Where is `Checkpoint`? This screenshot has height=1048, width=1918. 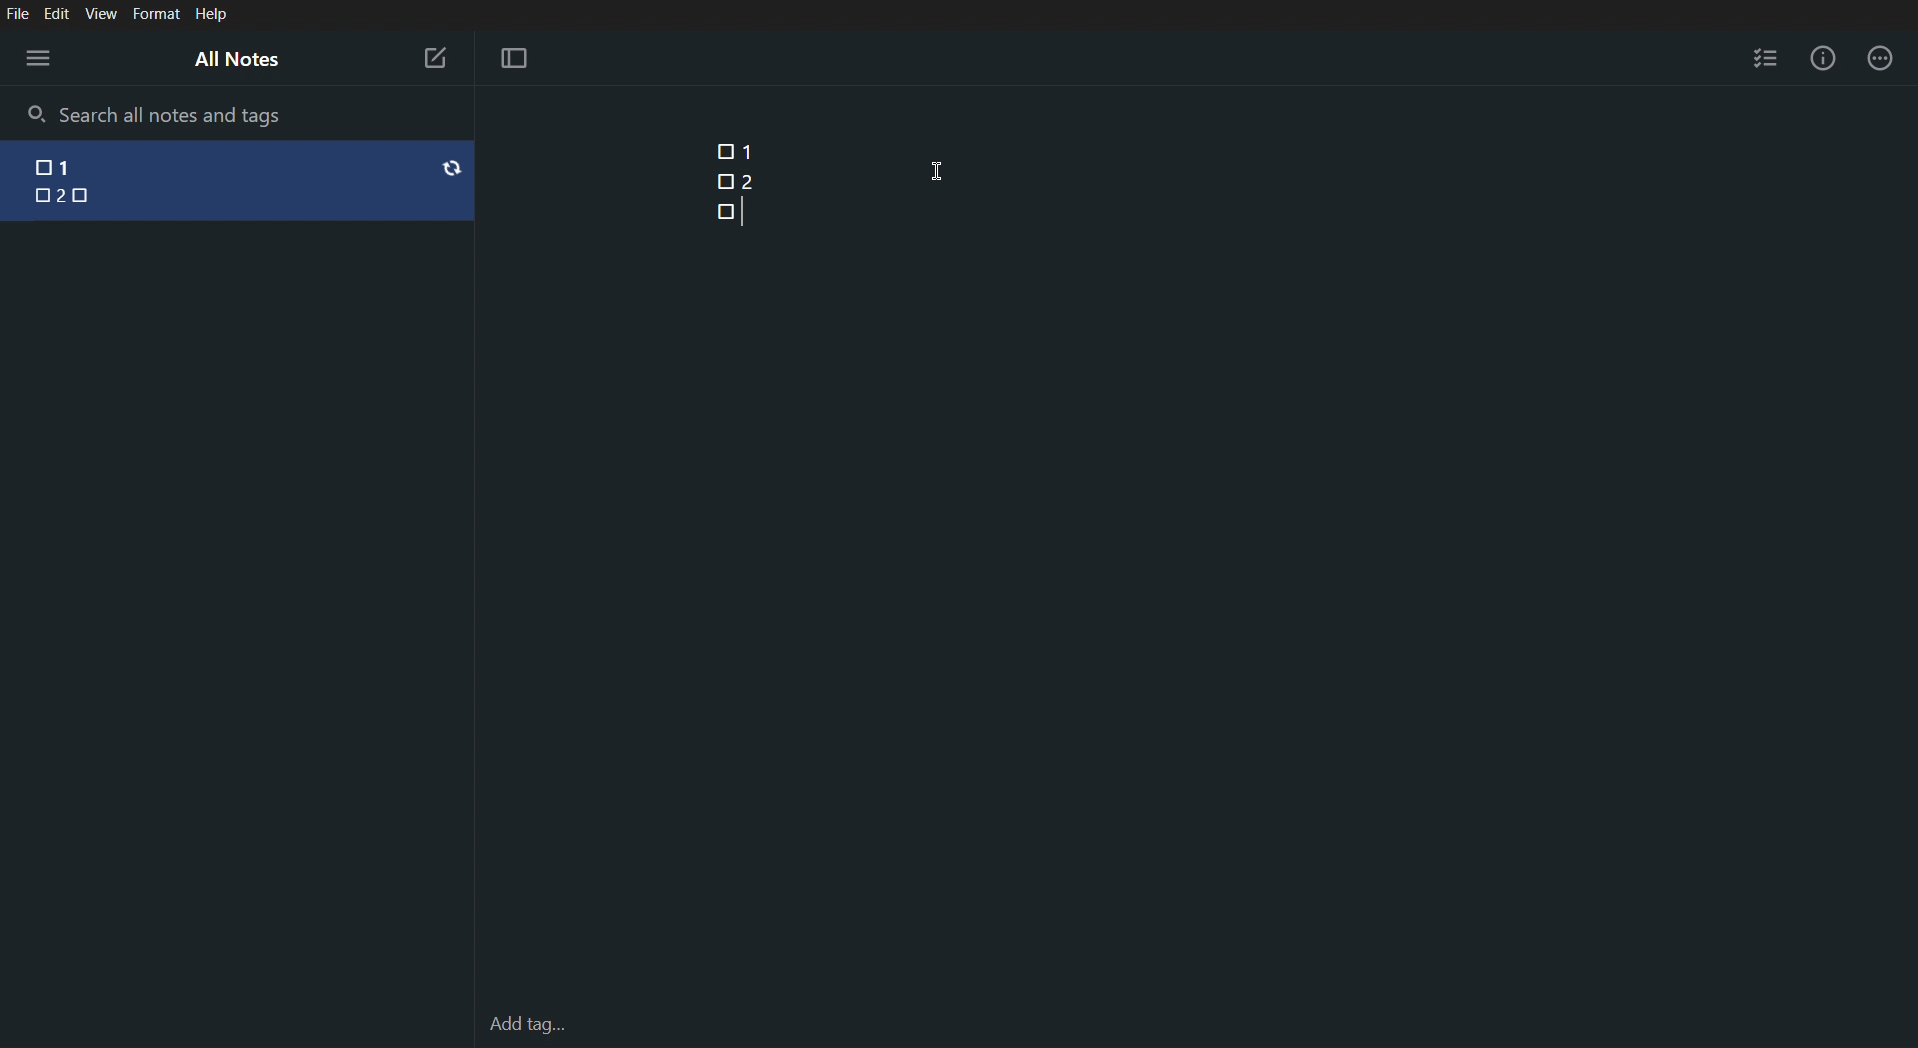
Checkpoint is located at coordinates (724, 181).